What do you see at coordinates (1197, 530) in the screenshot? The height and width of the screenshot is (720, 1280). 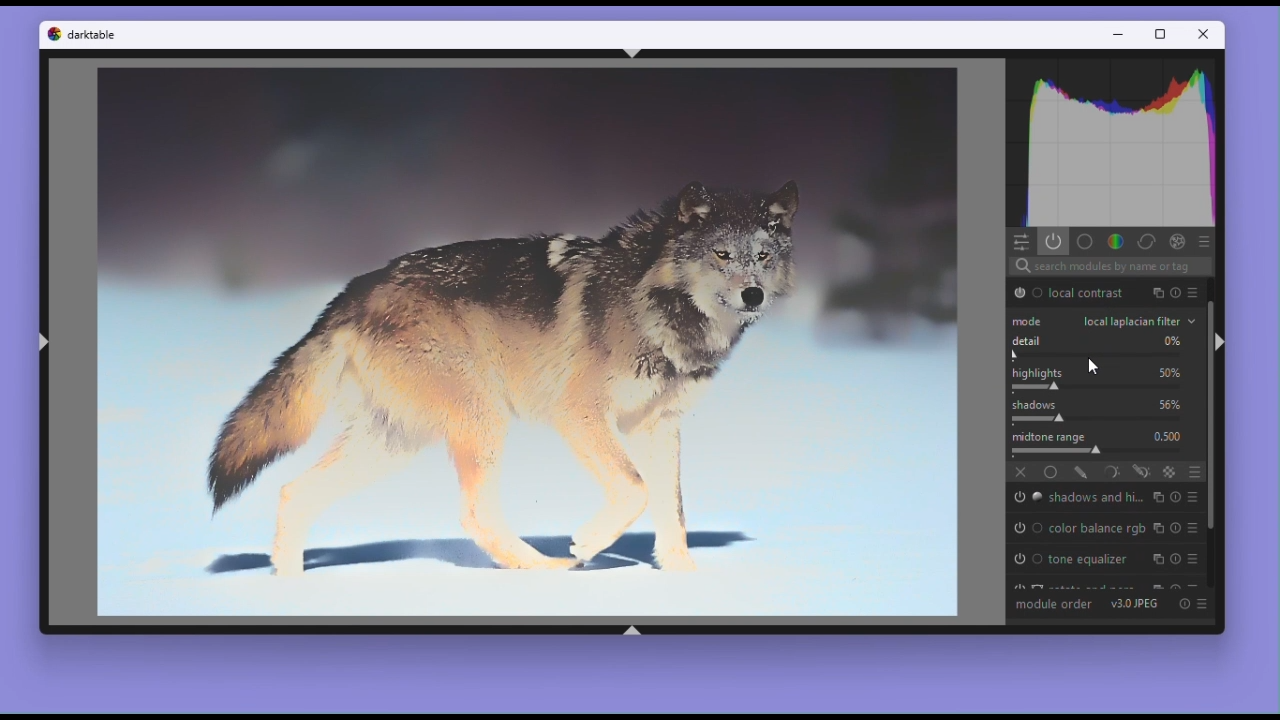 I see `presets` at bounding box center [1197, 530].